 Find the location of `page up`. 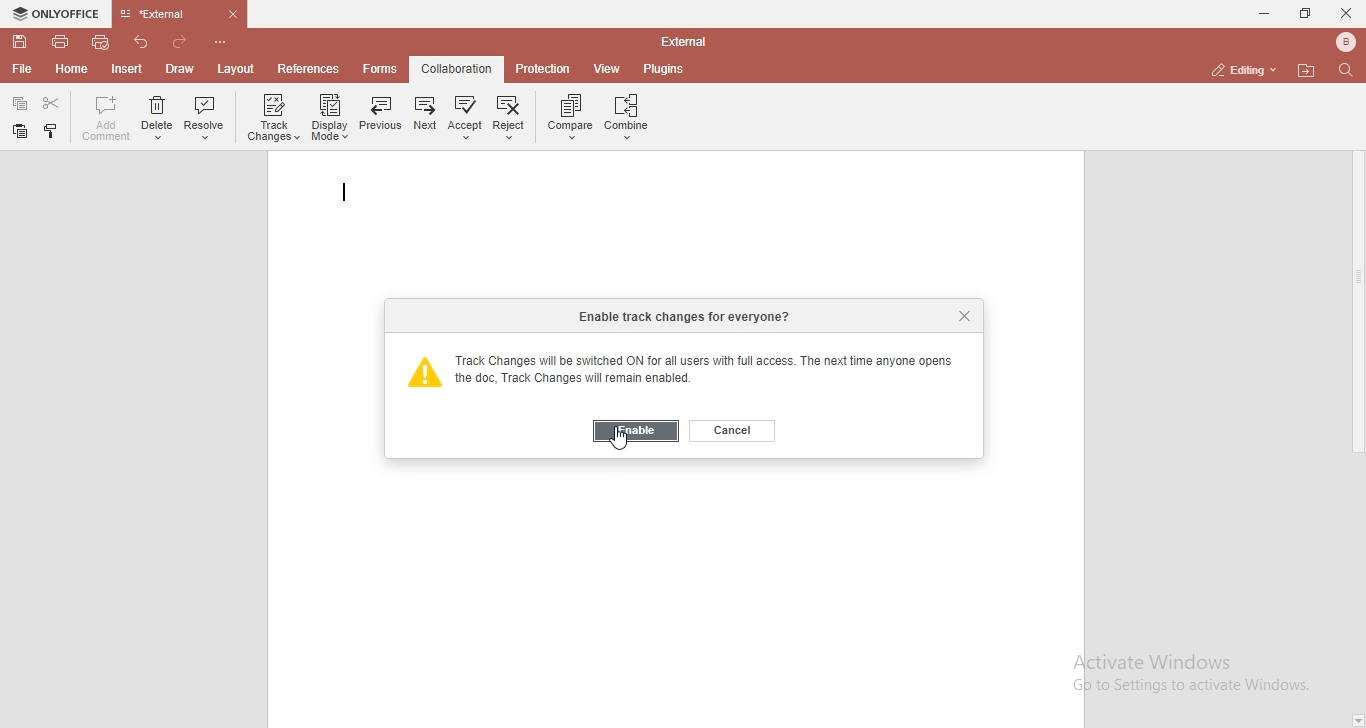

page up is located at coordinates (1357, 92).